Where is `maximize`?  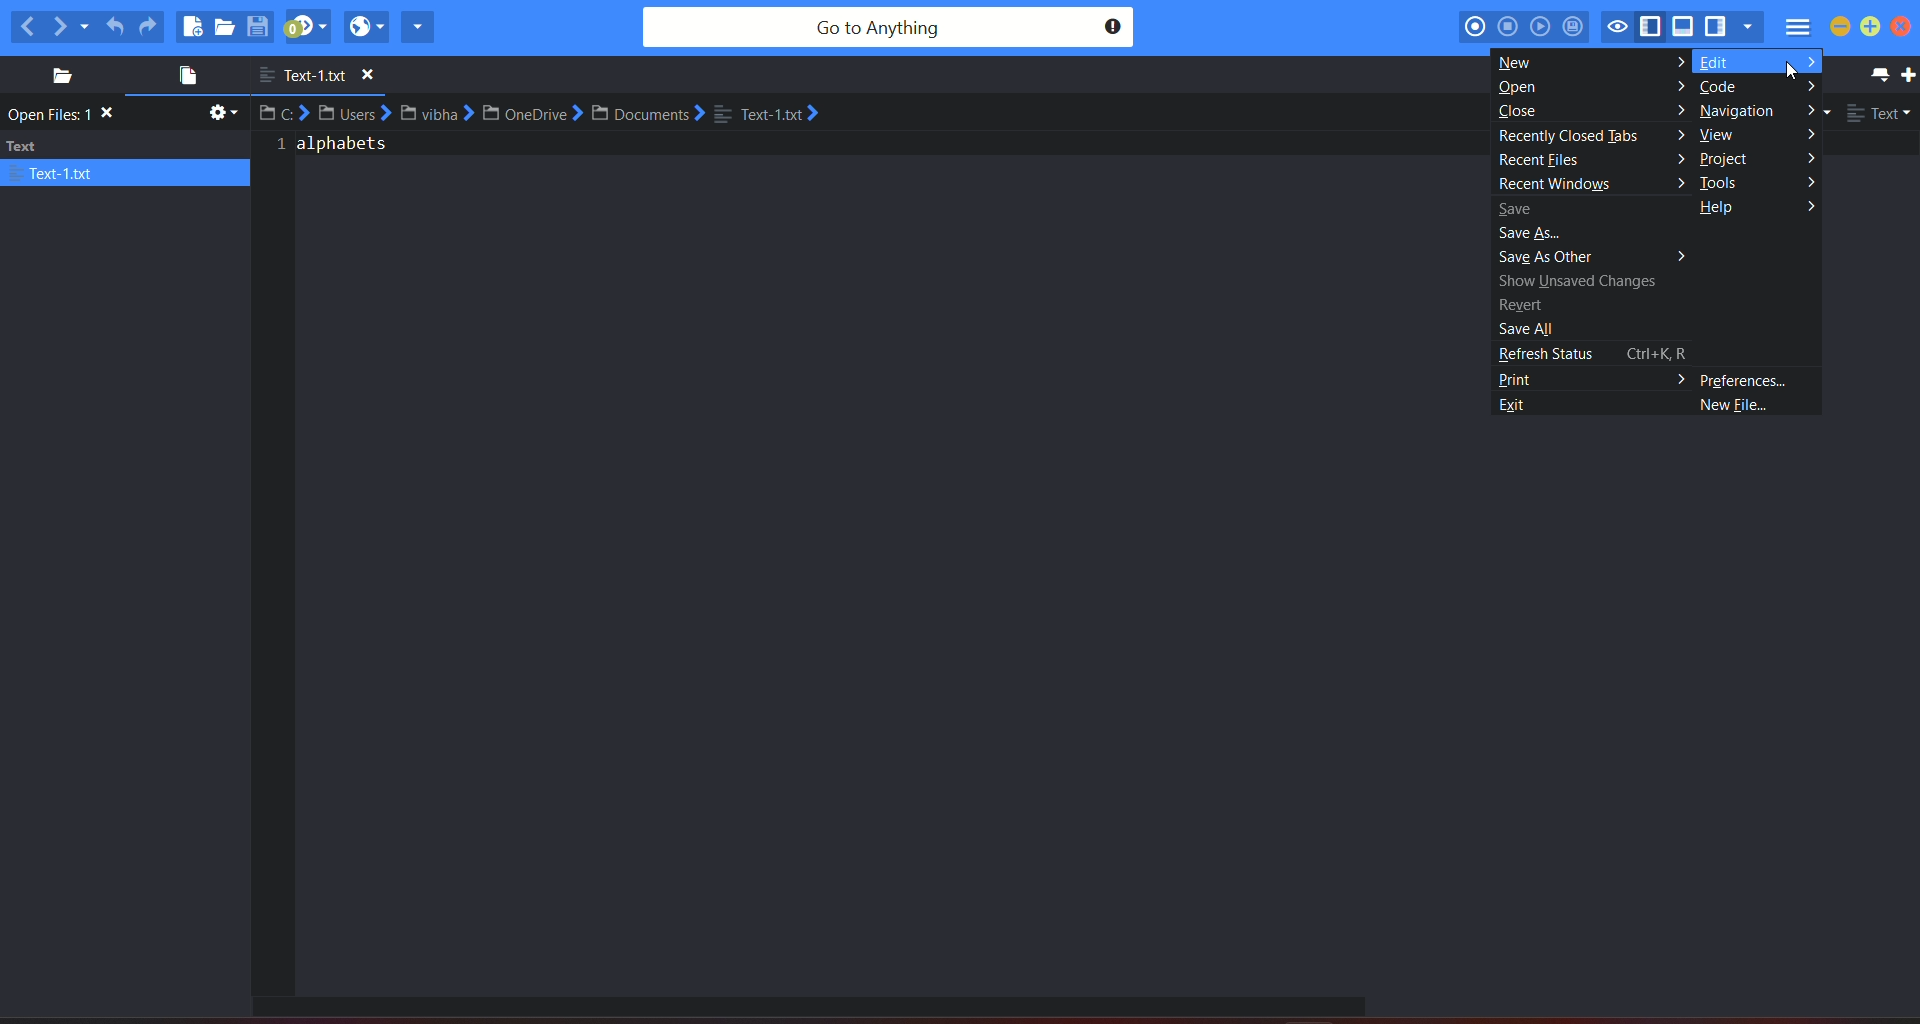
maximize is located at coordinates (1870, 27).